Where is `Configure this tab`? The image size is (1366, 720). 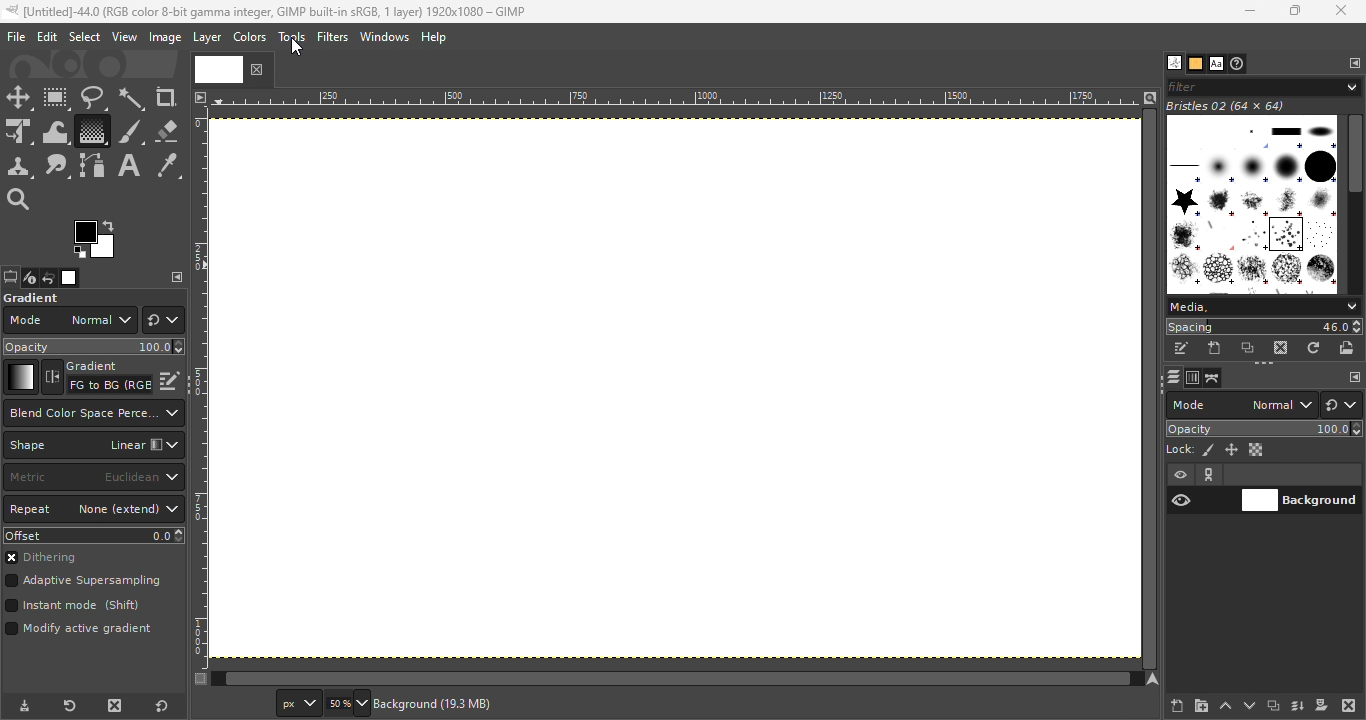
Configure this tab is located at coordinates (177, 277).